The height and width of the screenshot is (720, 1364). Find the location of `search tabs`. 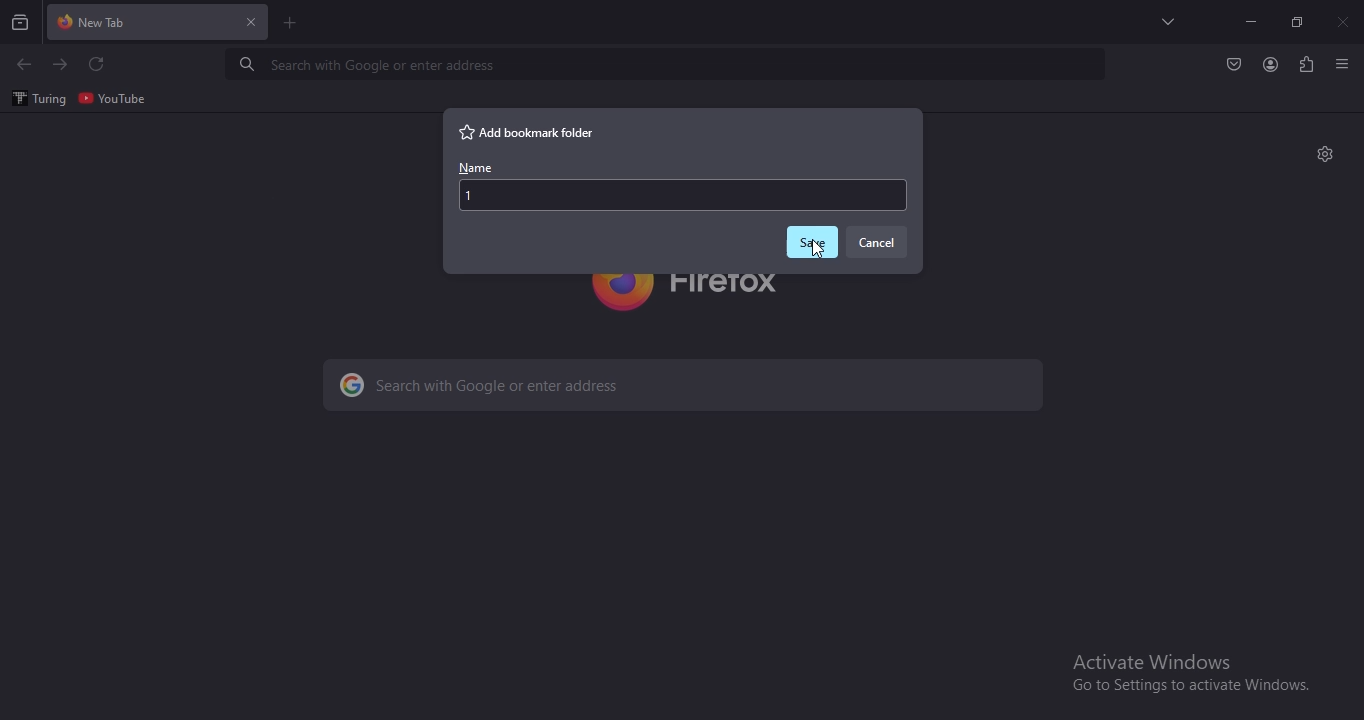

search tabs is located at coordinates (1170, 21).